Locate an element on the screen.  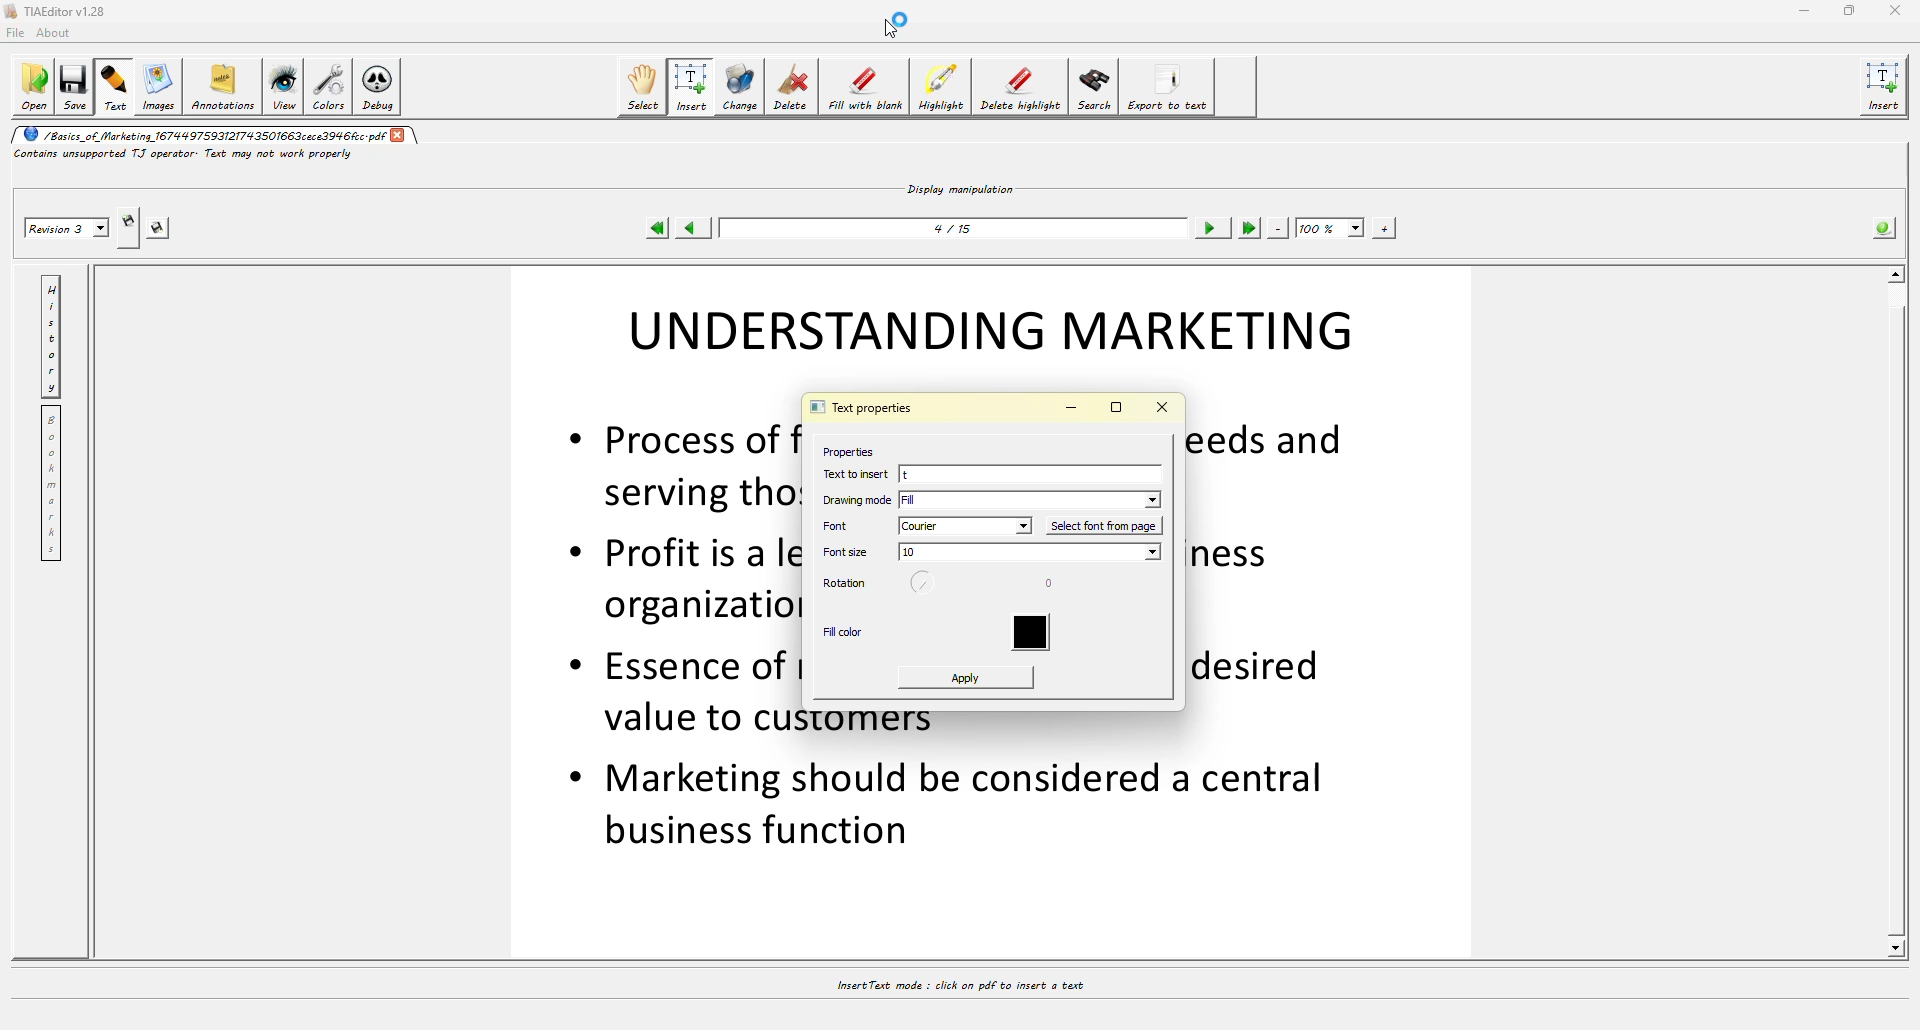
font size is located at coordinates (848, 552).